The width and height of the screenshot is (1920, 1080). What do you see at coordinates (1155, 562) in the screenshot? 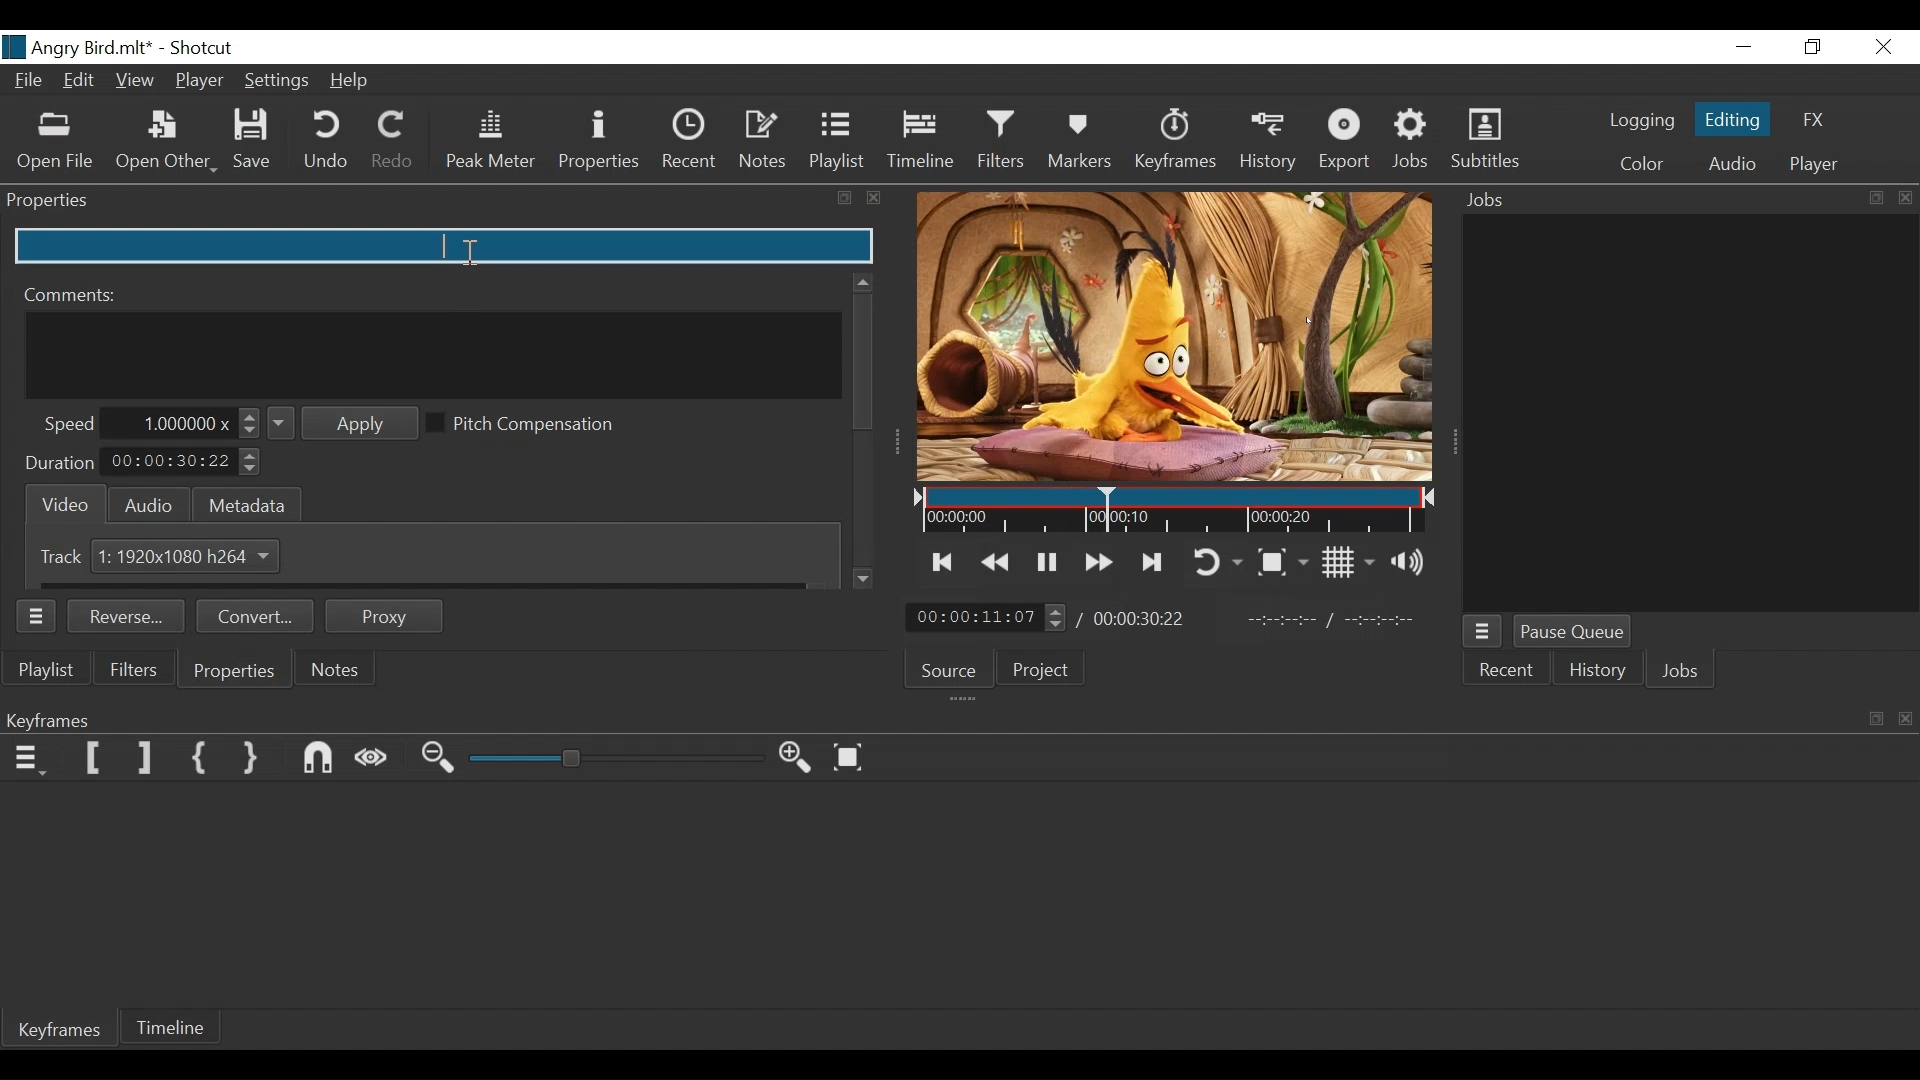
I see `Skip to the next point` at bounding box center [1155, 562].